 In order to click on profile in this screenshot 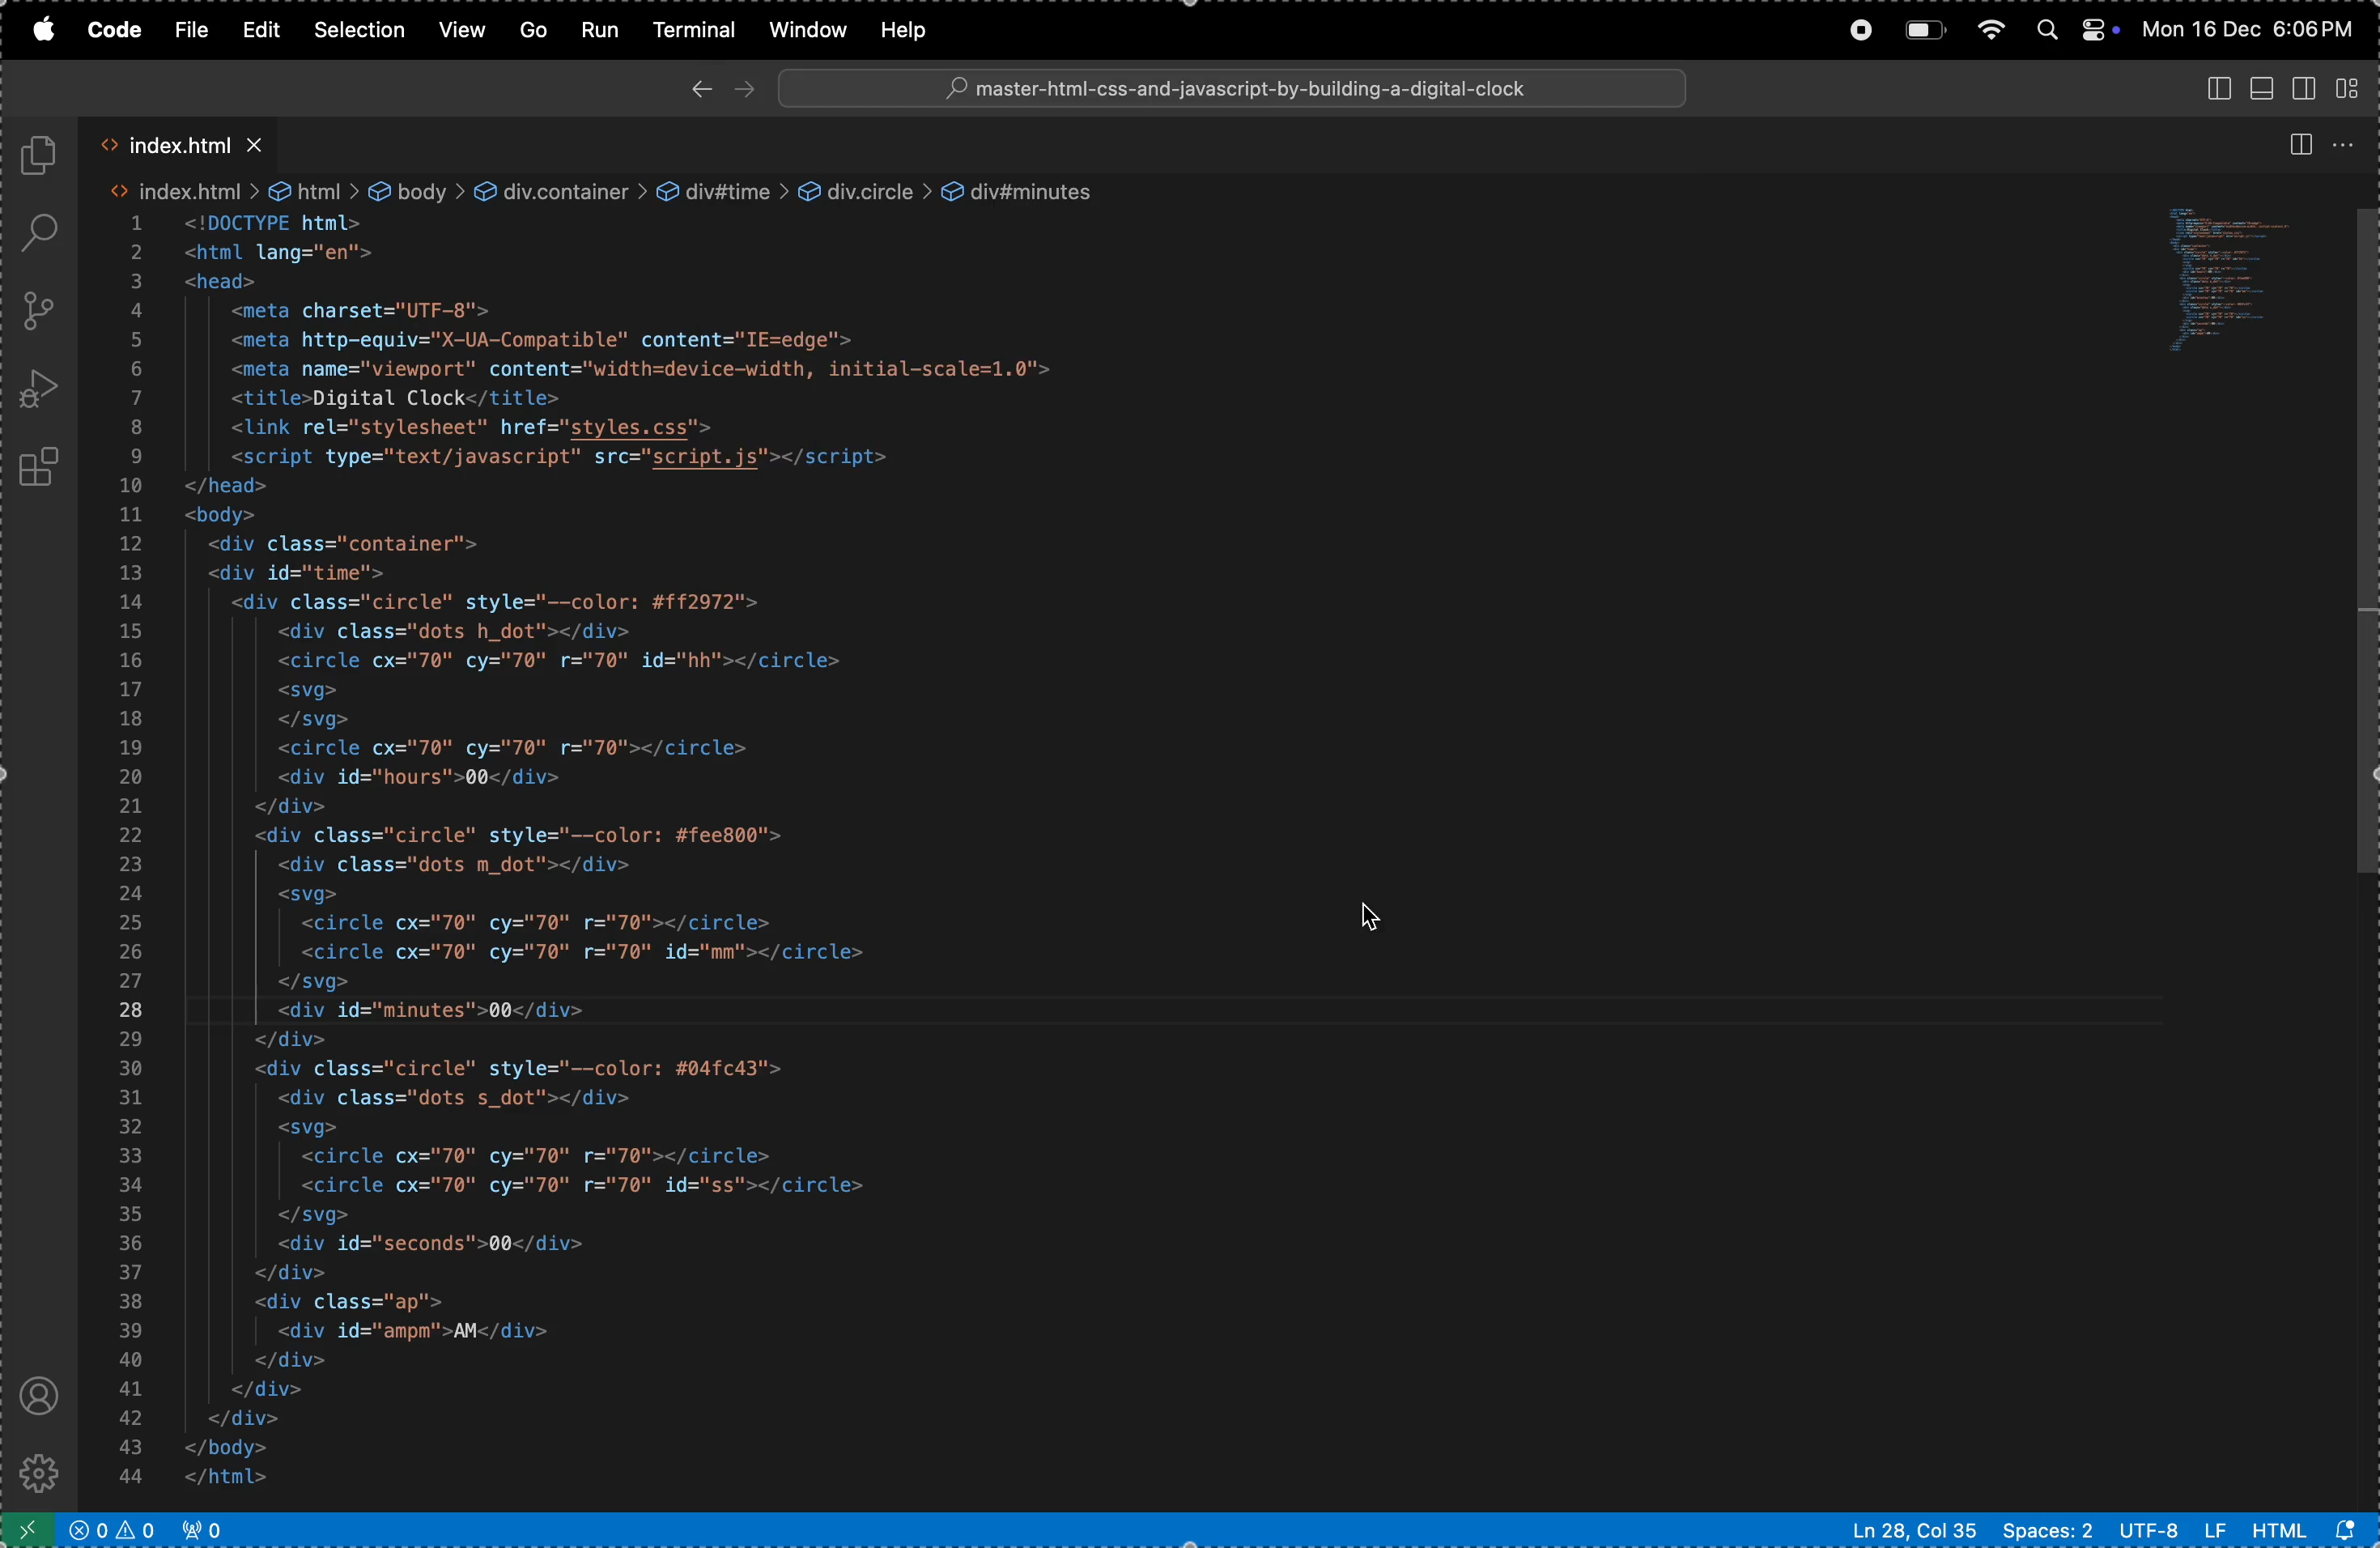, I will do `click(39, 1398)`.